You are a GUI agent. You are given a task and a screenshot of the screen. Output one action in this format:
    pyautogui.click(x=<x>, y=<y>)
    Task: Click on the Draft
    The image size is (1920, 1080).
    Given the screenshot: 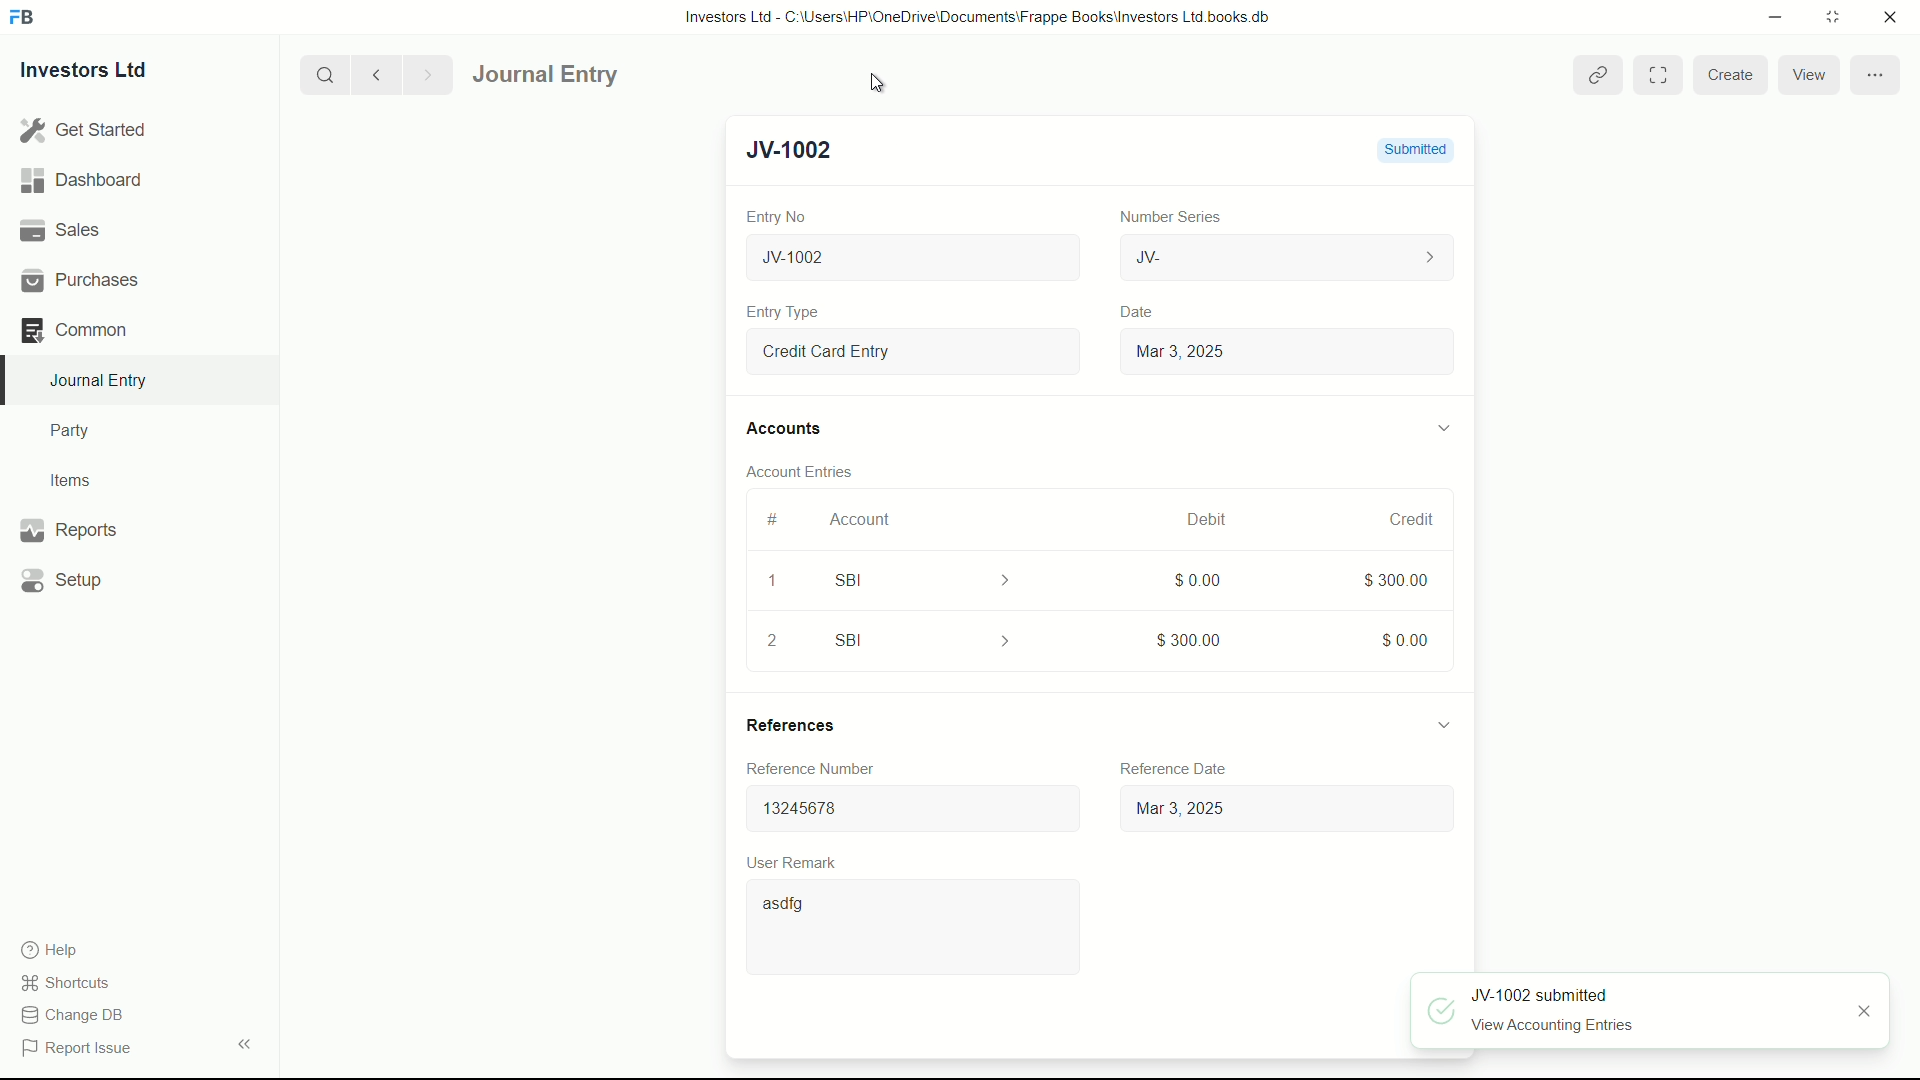 What is the action you would take?
    pyautogui.click(x=1400, y=150)
    